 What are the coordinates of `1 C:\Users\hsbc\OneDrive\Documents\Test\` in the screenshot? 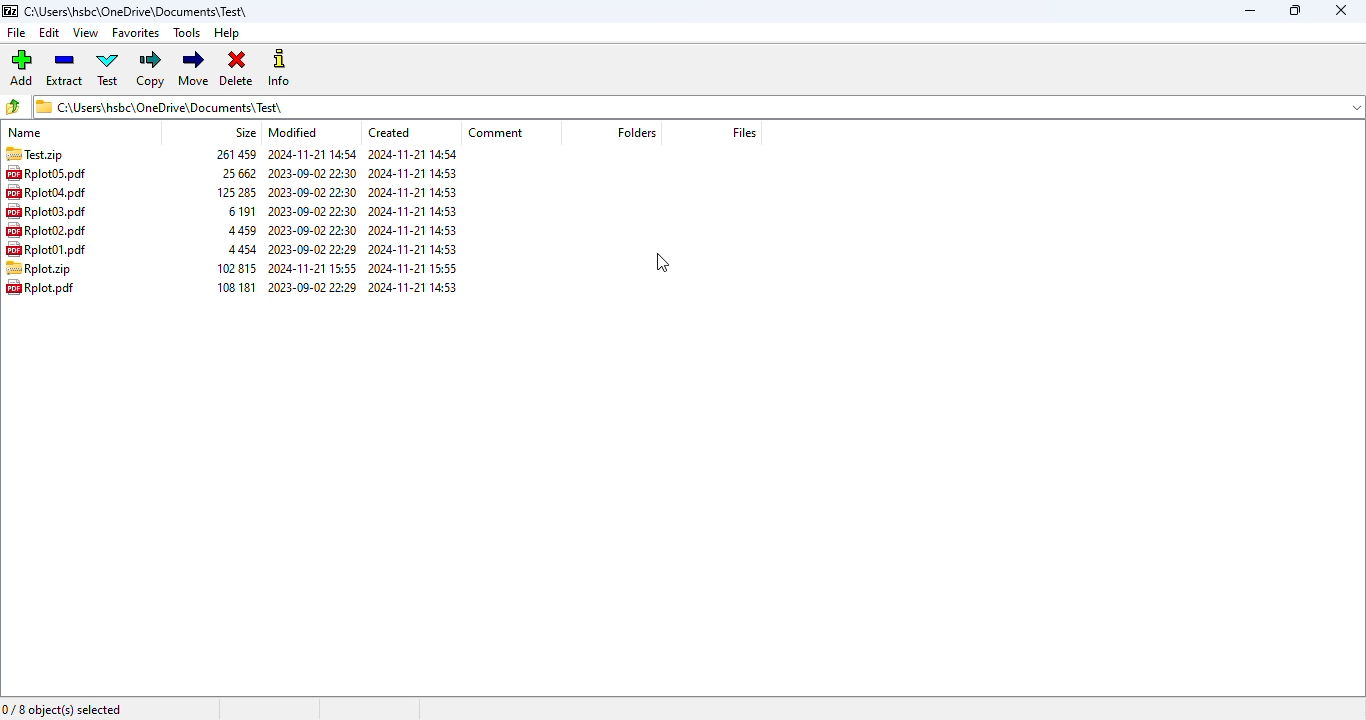 It's located at (700, 107).